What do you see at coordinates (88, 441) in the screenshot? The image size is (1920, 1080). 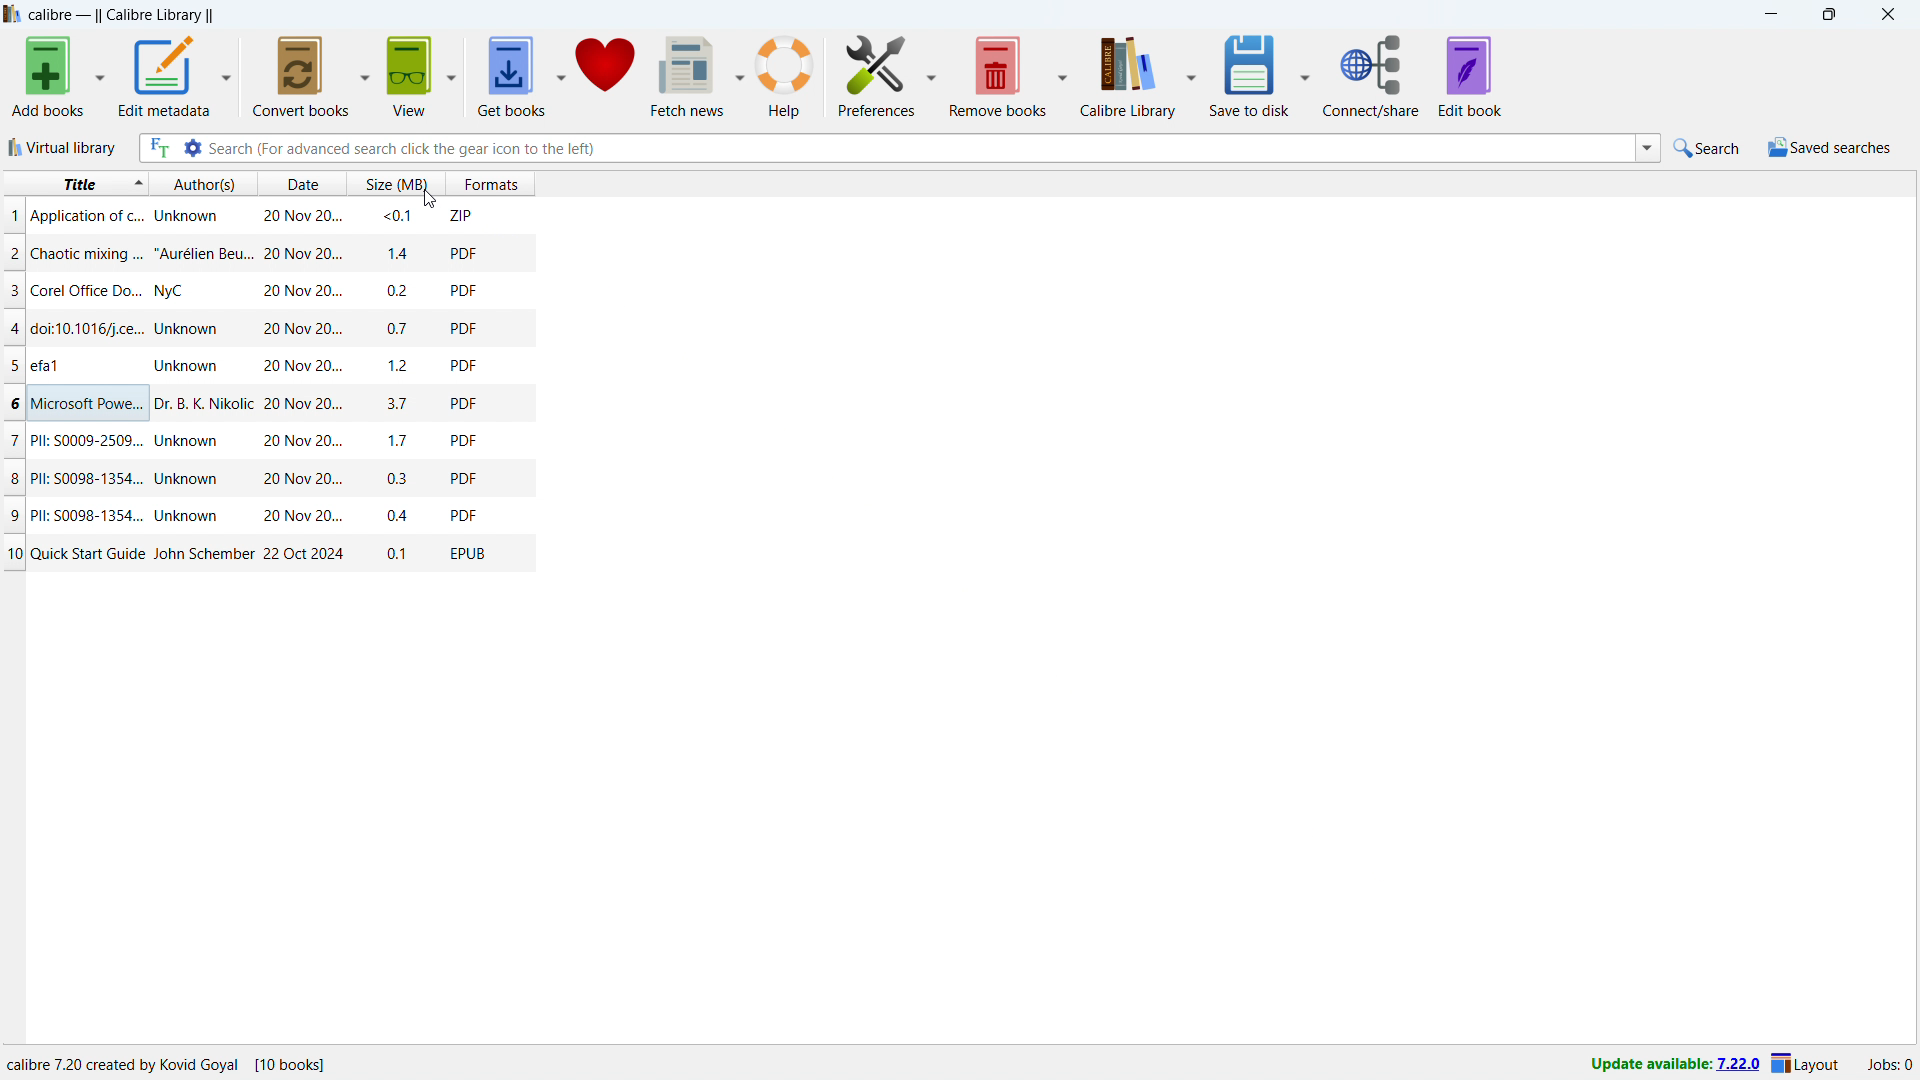 I see `title` at bounding box center [88, 441].